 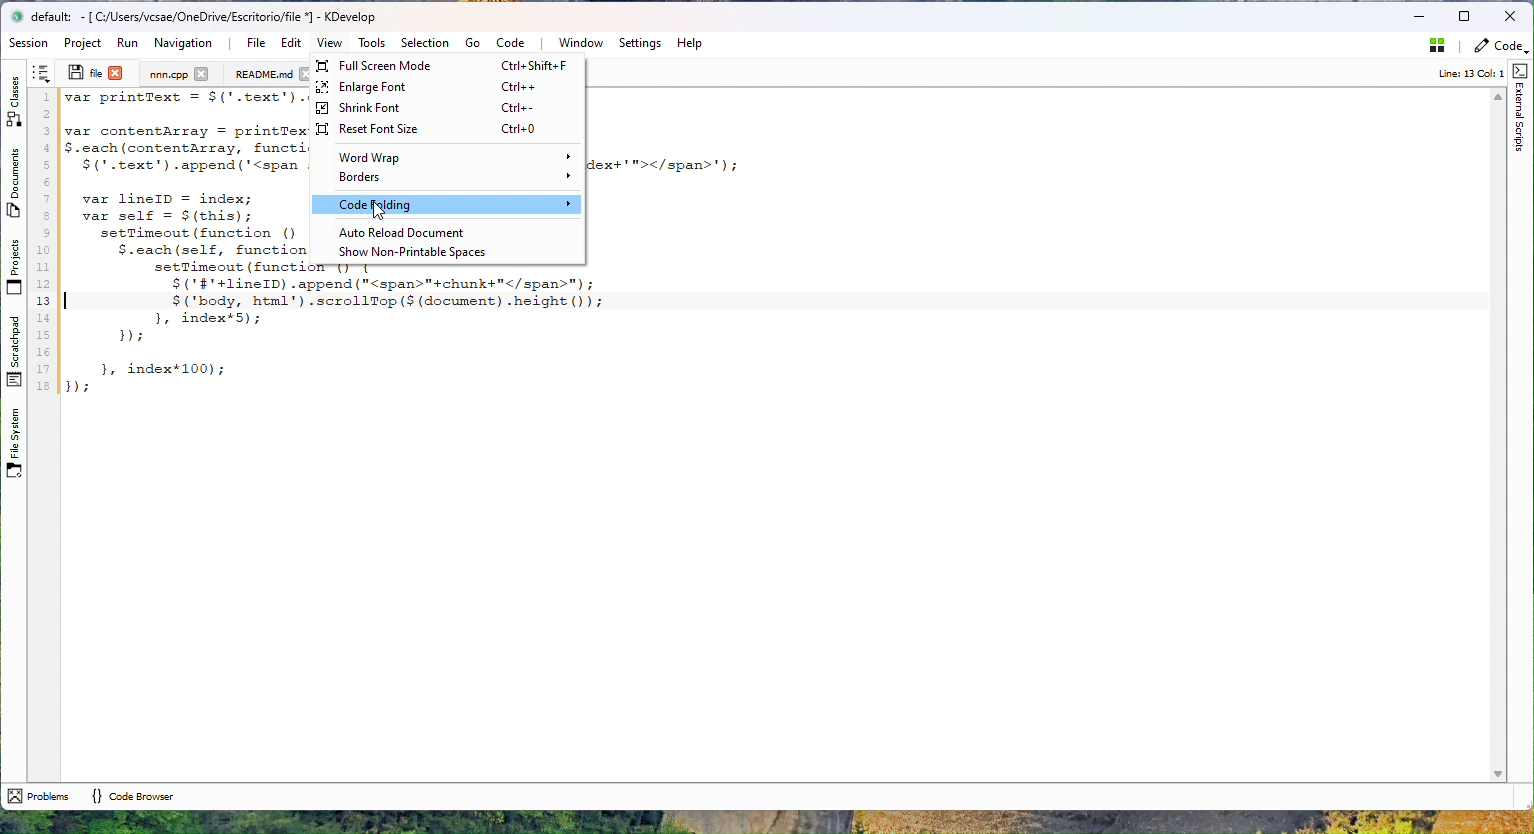 I want to click on Borders , so click(x=446, y=179).